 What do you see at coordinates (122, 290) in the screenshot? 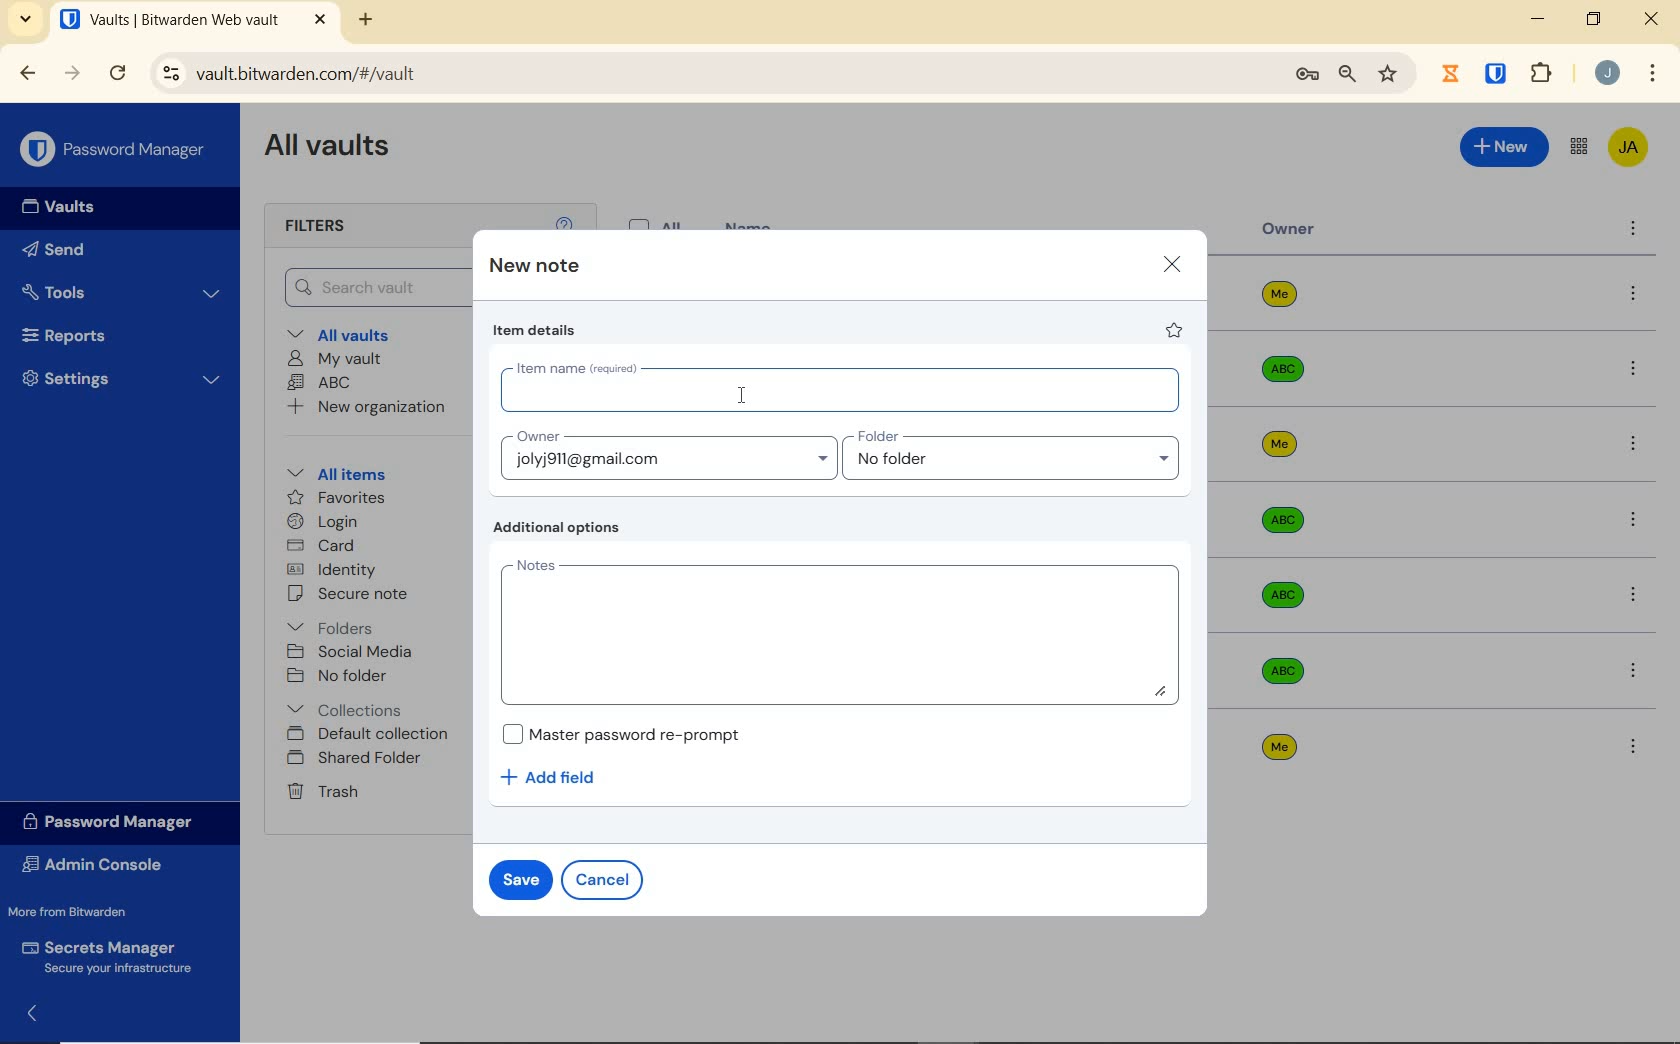
I see `Tools` at bounding box center [122, 290].